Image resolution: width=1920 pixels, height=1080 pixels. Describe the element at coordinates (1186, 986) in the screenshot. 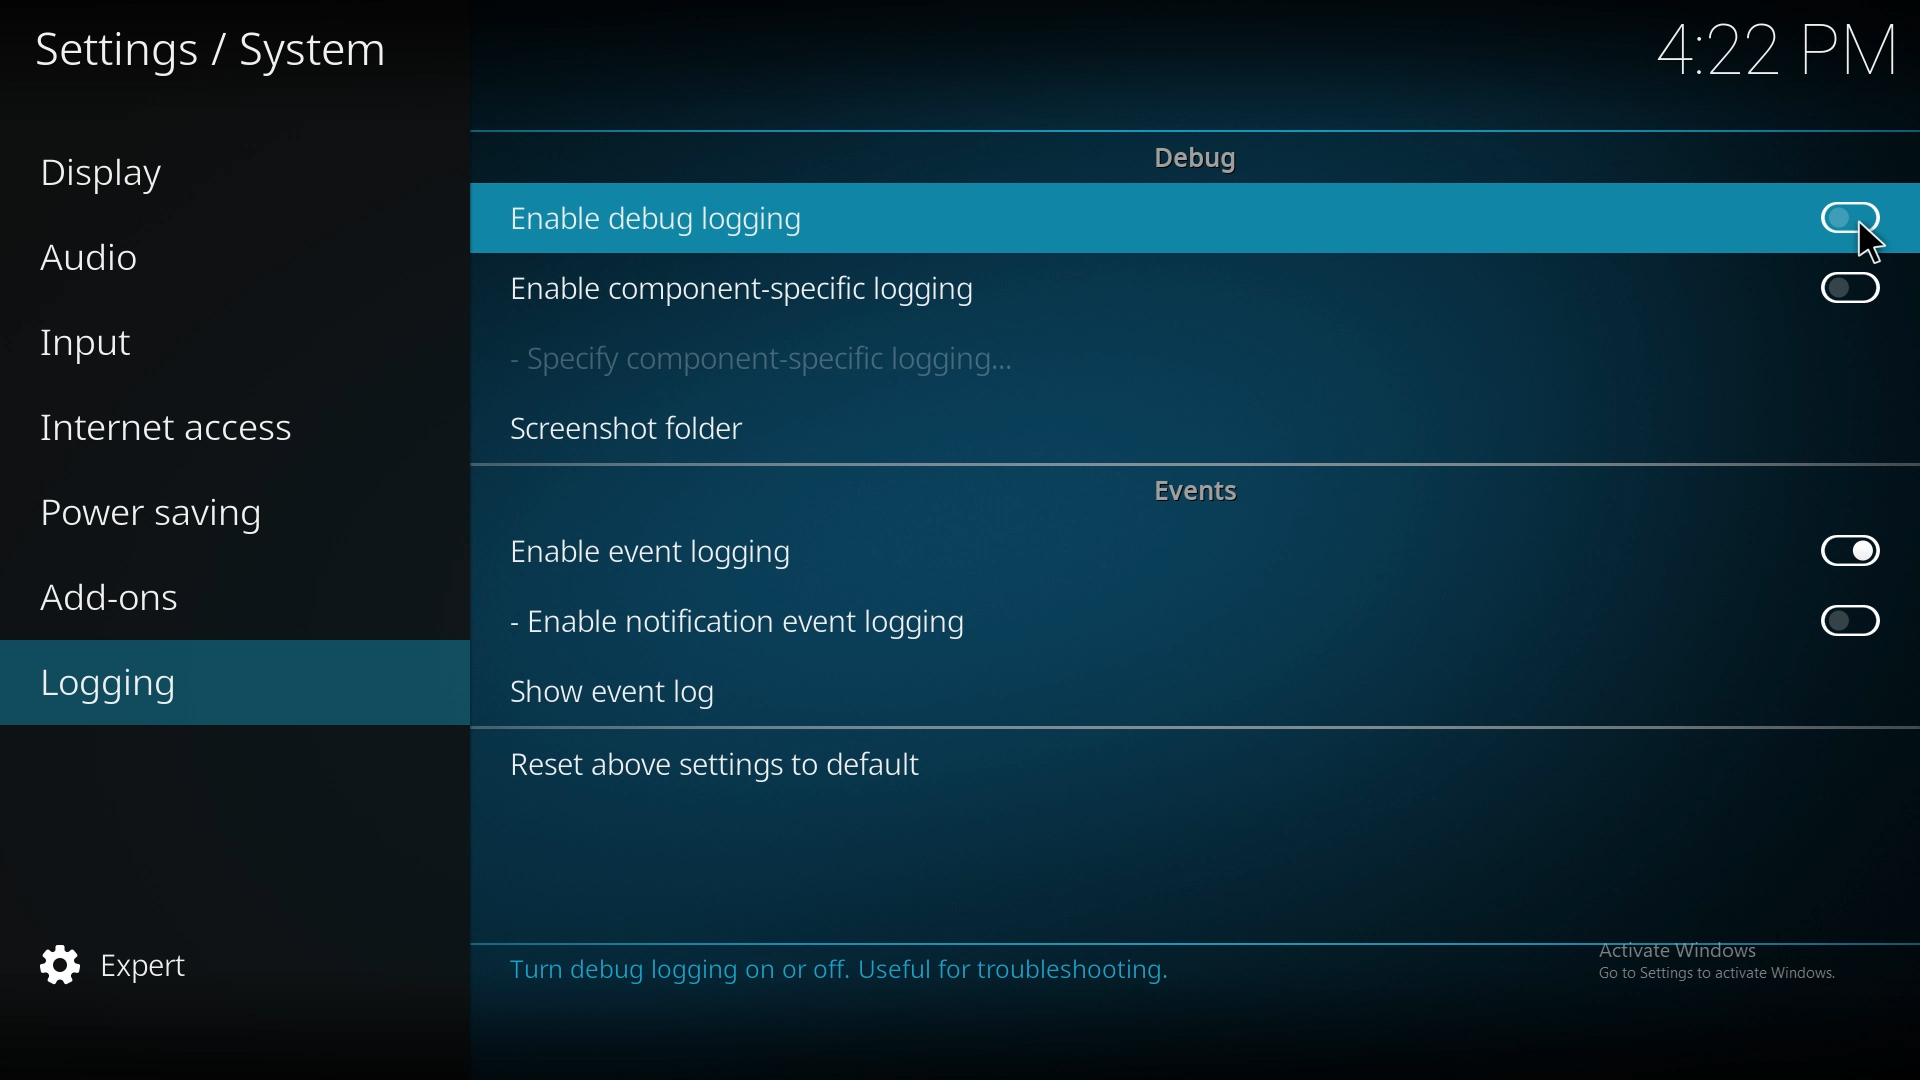

I see `info` at that location.